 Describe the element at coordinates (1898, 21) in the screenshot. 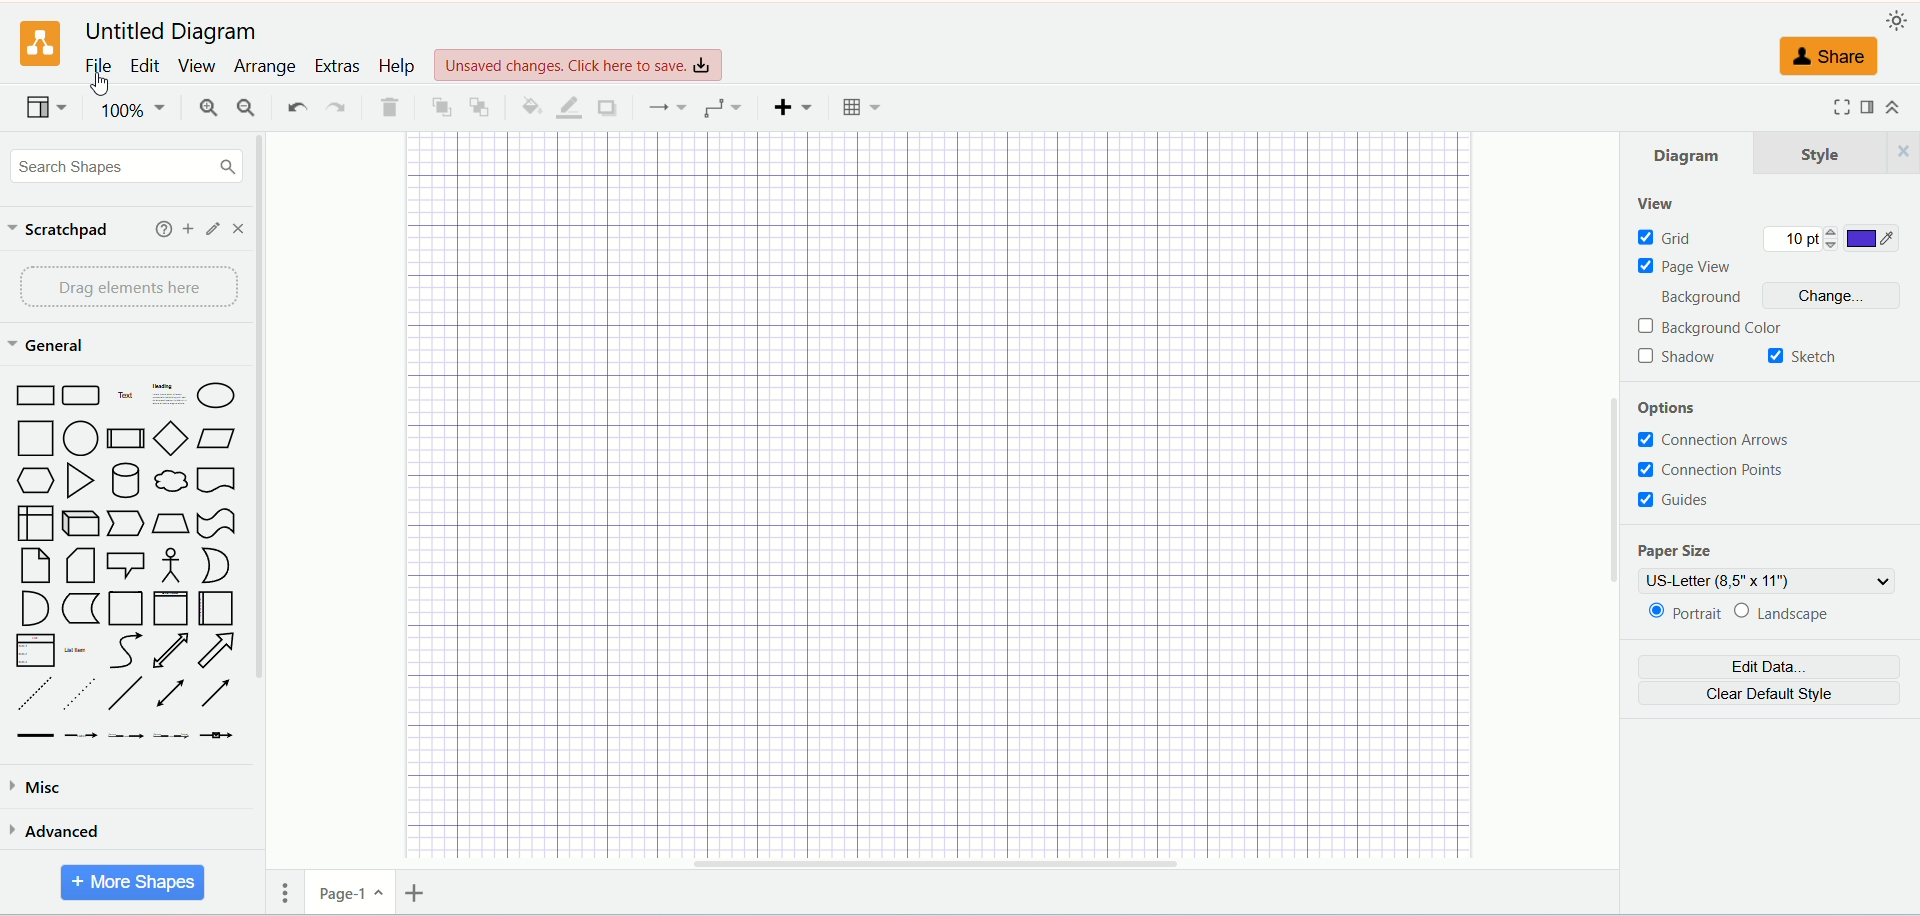

I see `appearance` at that location.